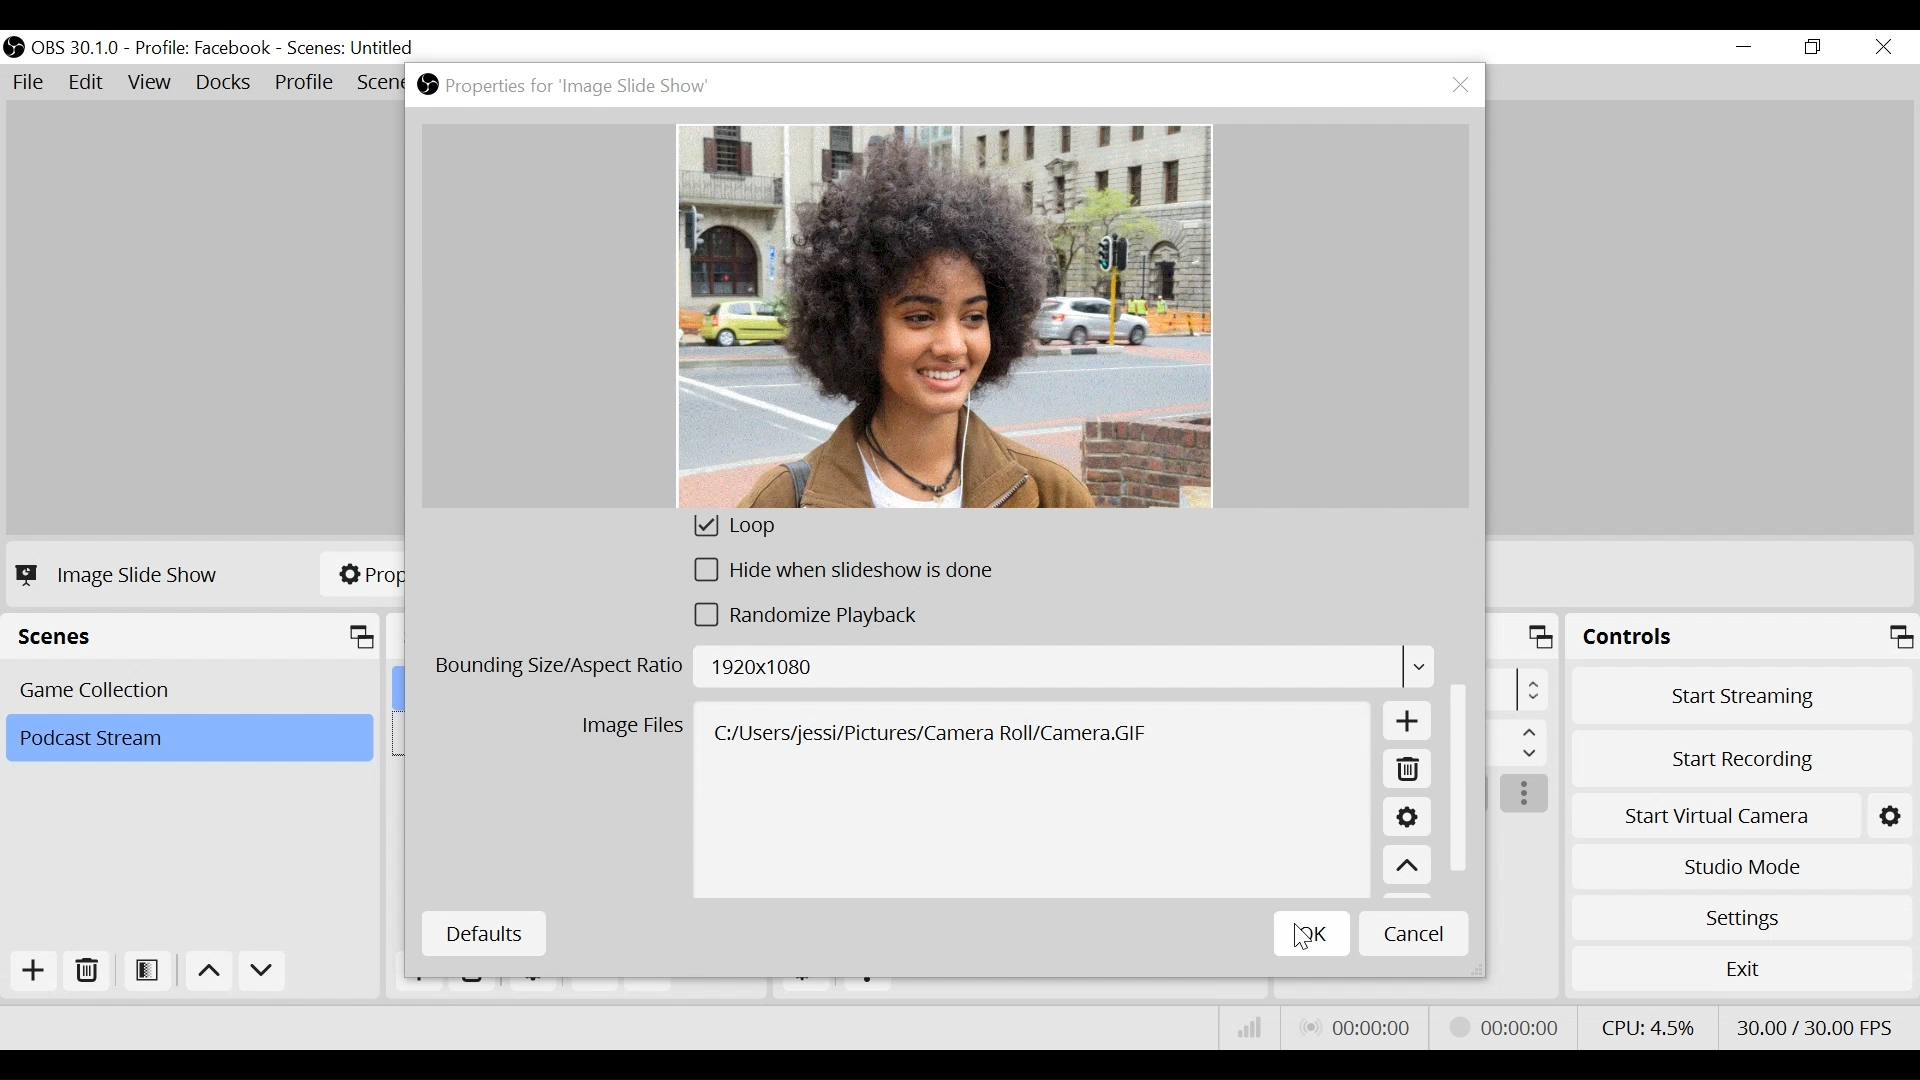 This screenshot has height=1080, width=1920. Describe the element at coordinates (1742, 864) in the screenshot. I see `Studio Mode` at that location.